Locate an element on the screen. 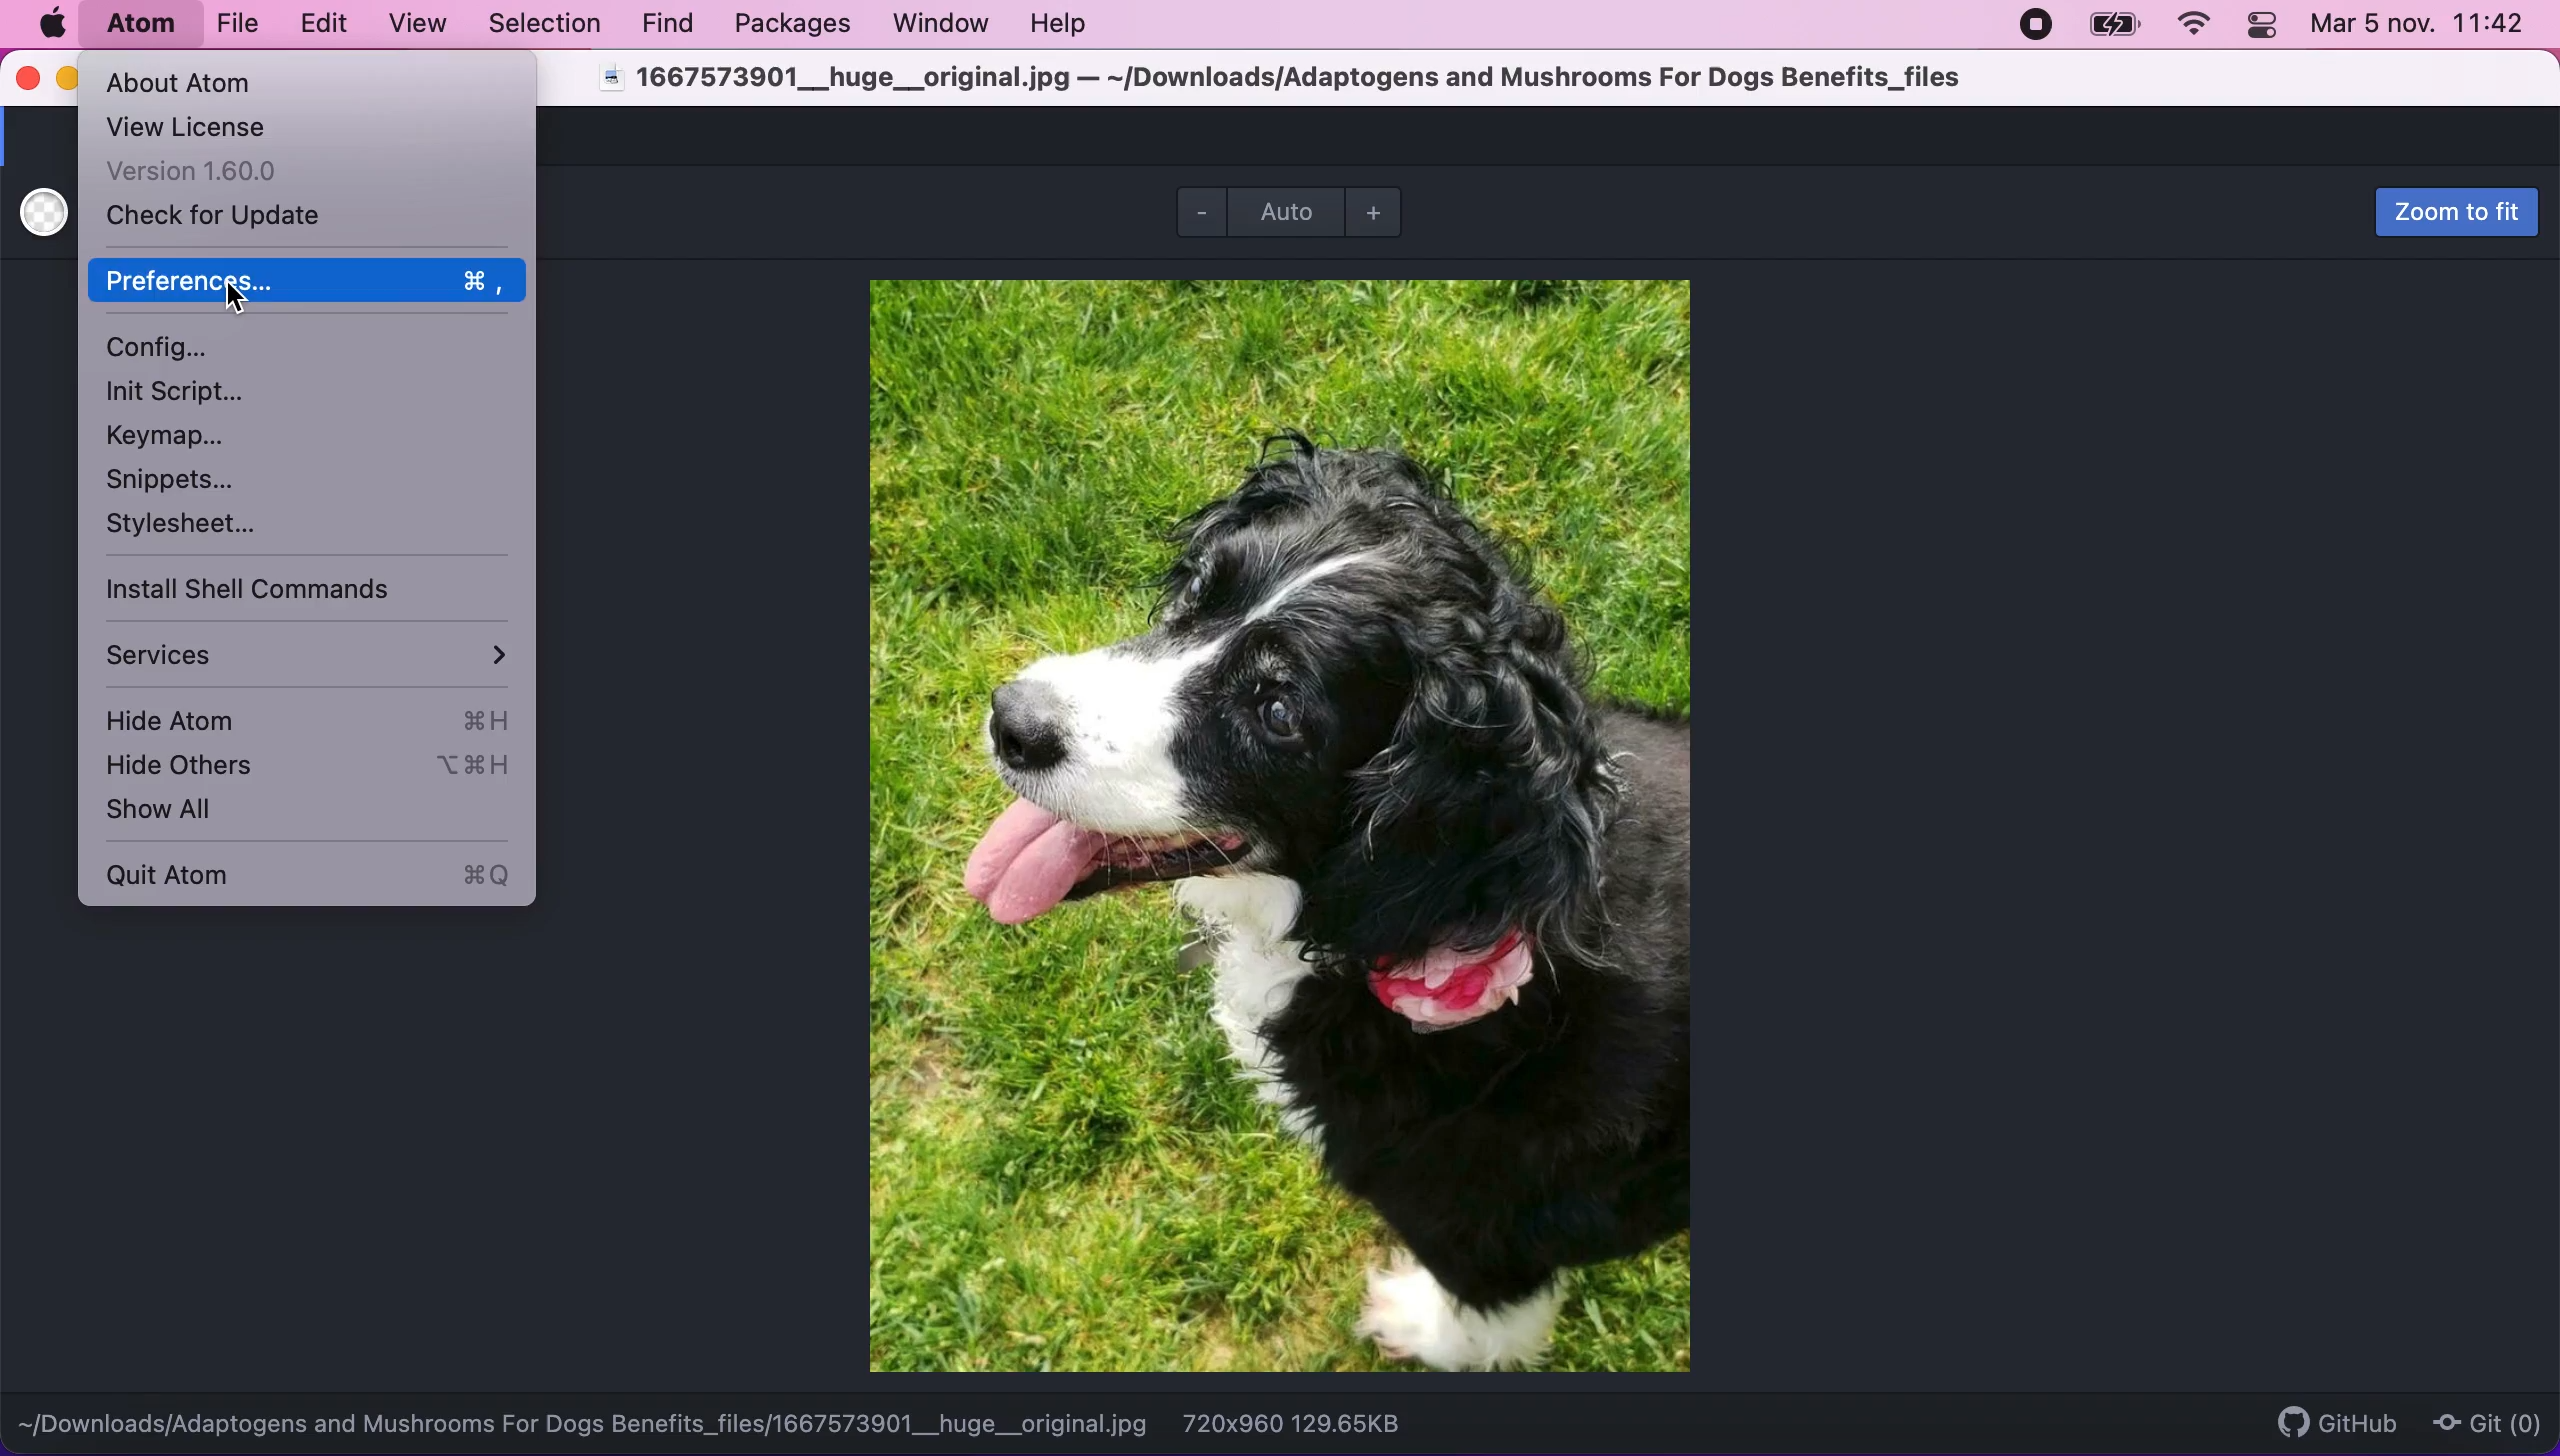 The width and height of the screenshot is (2560, 1456). edit is located at coordinates (323, 22).